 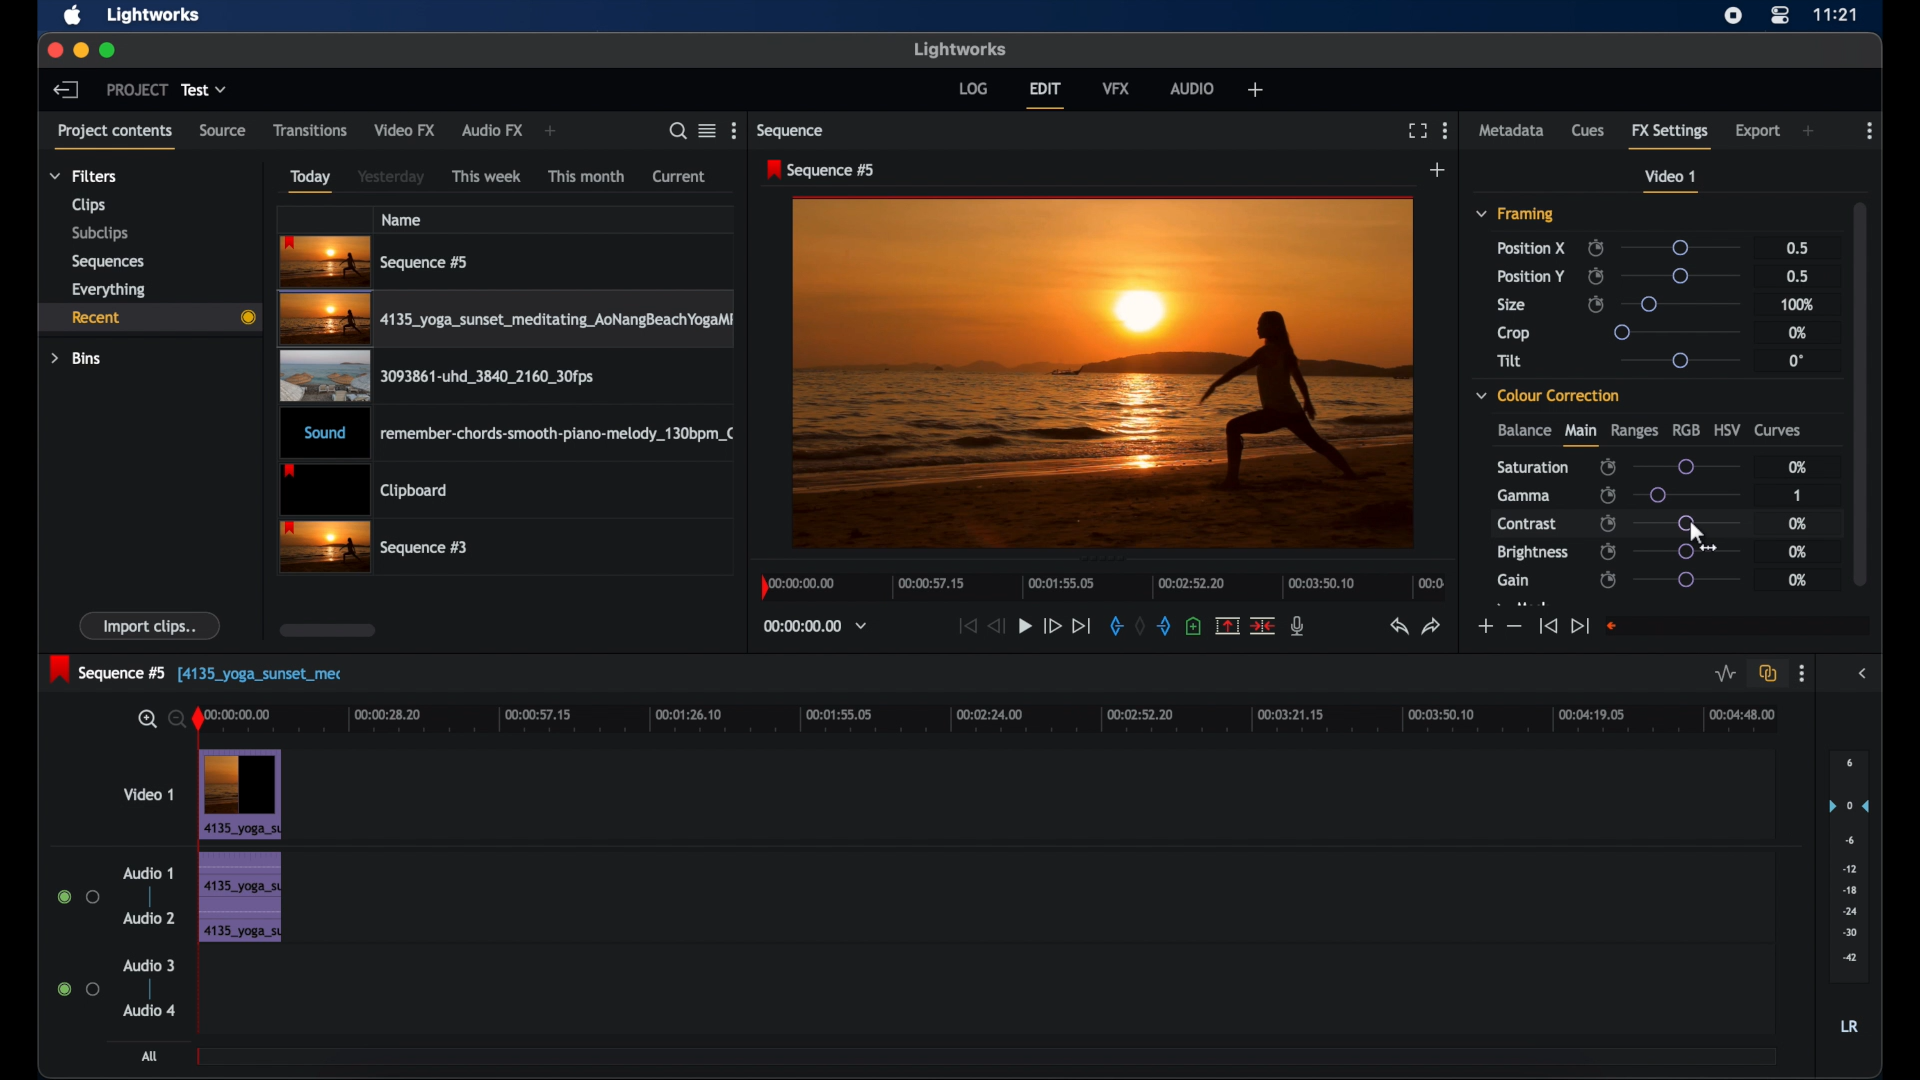 I want to click on video clip, so click(x=376, y=548).